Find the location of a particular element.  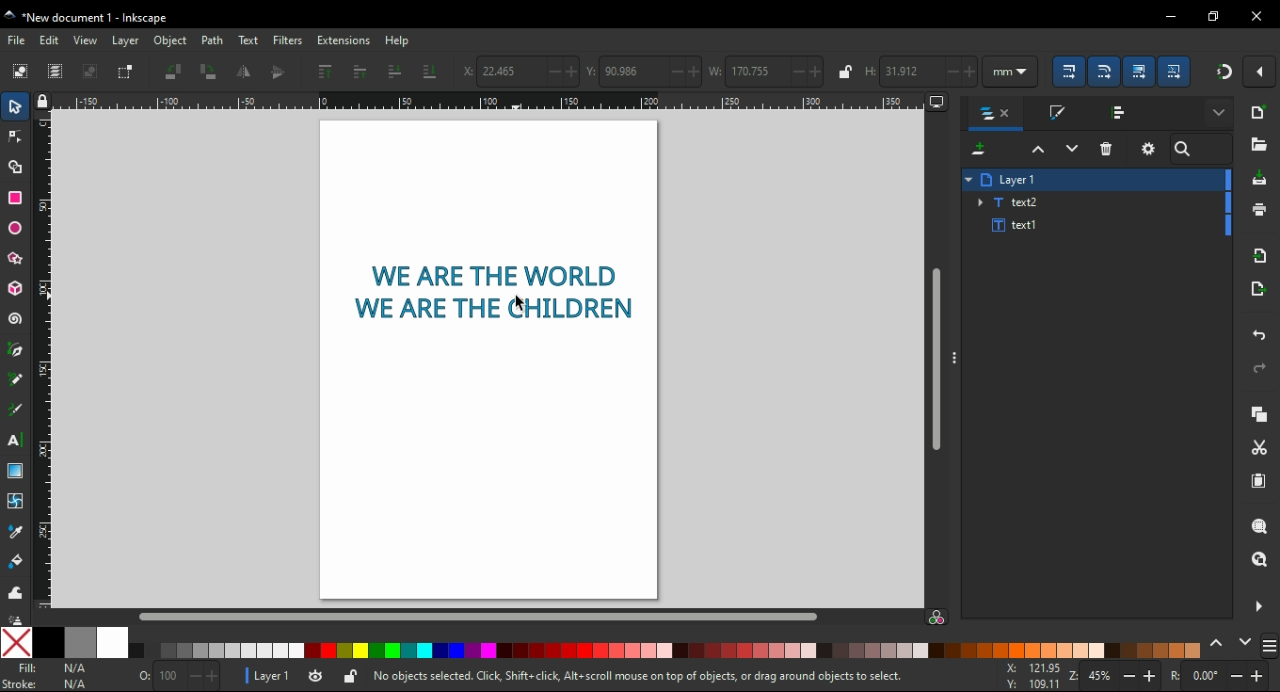

scale stroke with object is located at coordinates (1069, 71).